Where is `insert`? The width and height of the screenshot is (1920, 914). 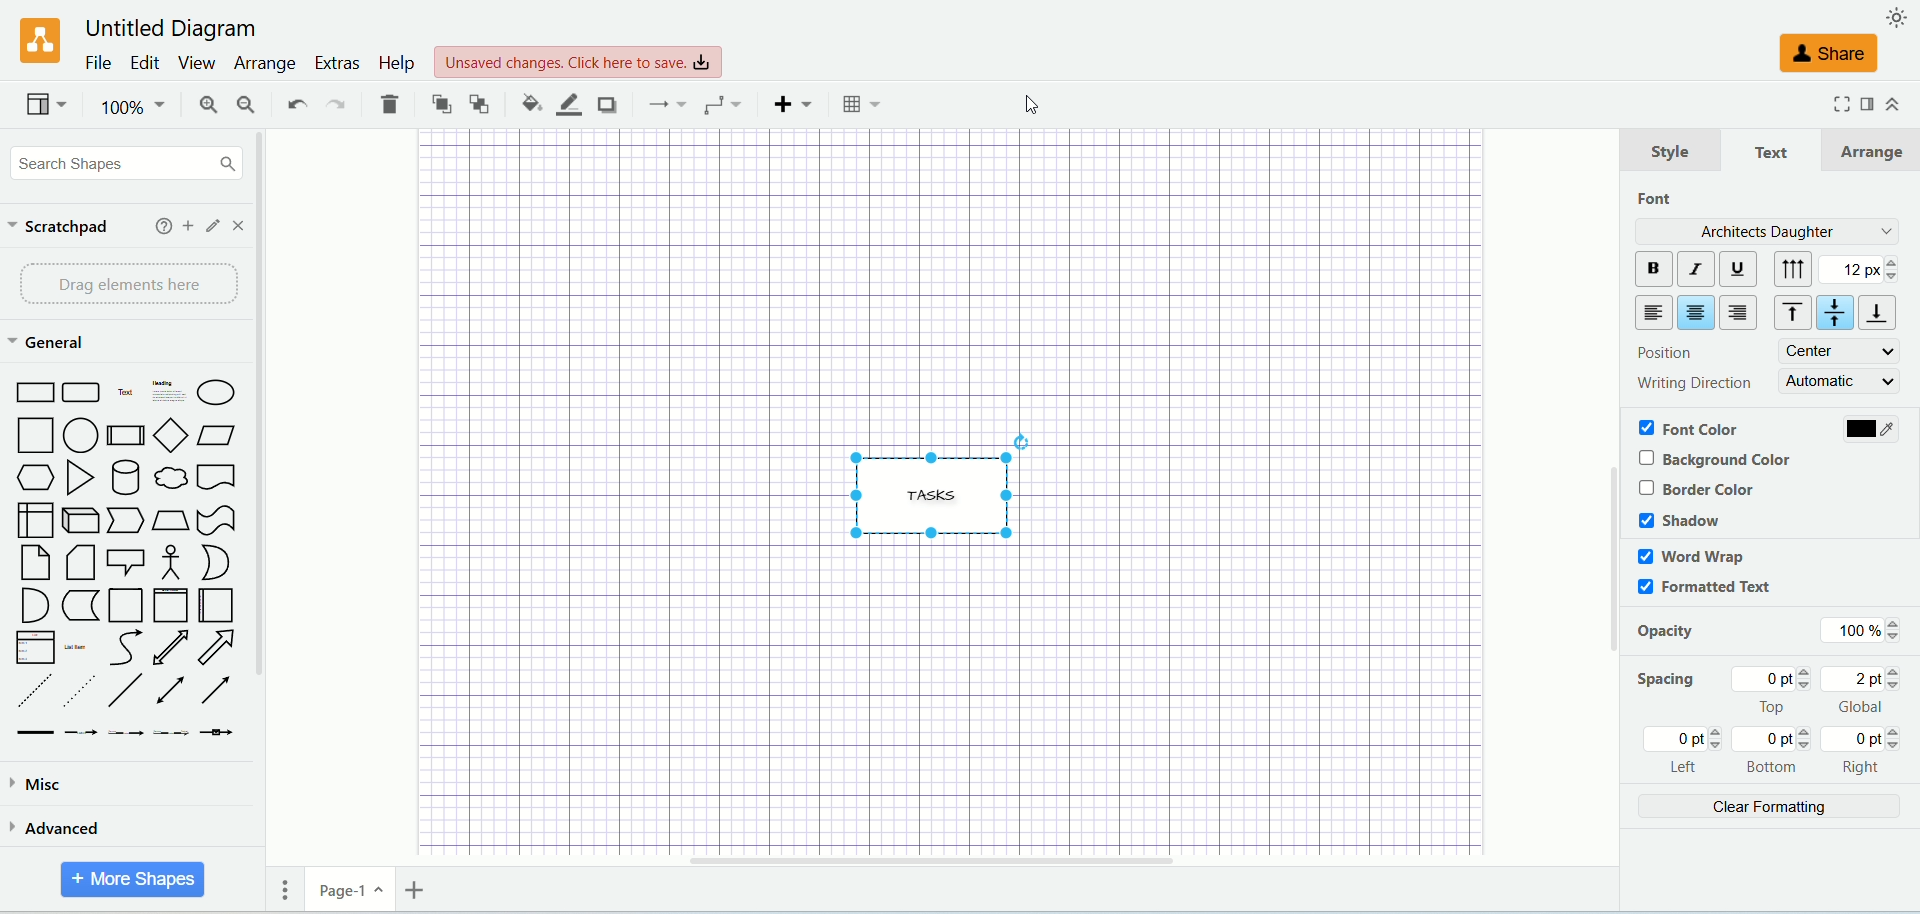 insert is located at coordinates (788, 104).